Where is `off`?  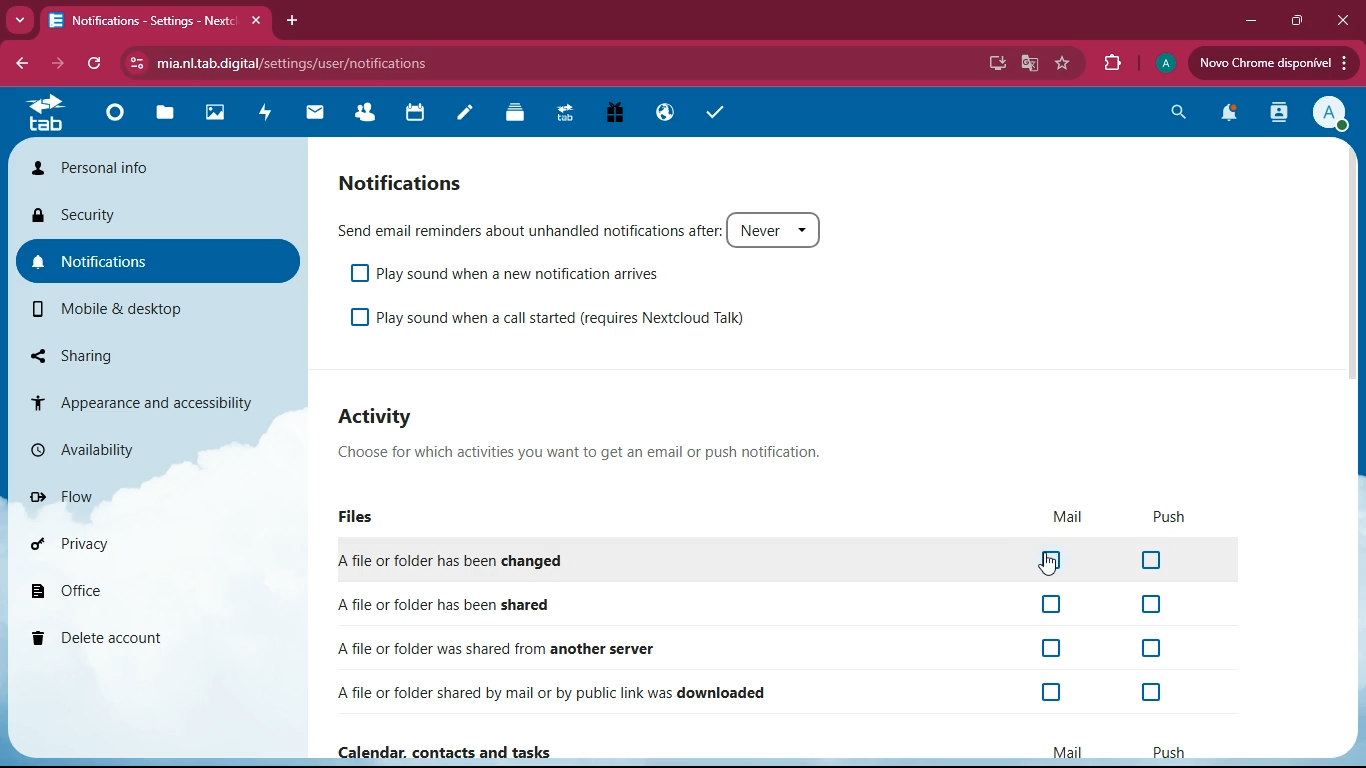 off is located at coordinates (1055, 693).